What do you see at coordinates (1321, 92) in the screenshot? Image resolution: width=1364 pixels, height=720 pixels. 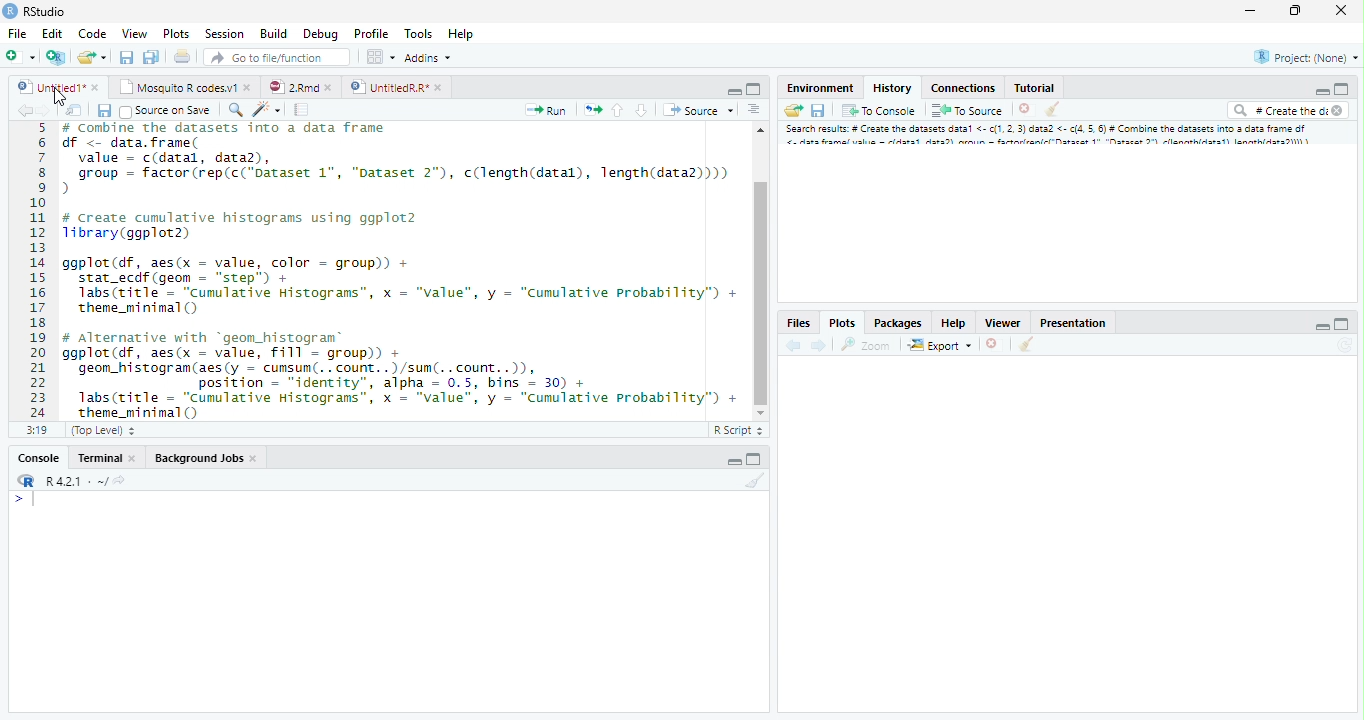 I see `Minimize` at bounding box center [1321, 92].